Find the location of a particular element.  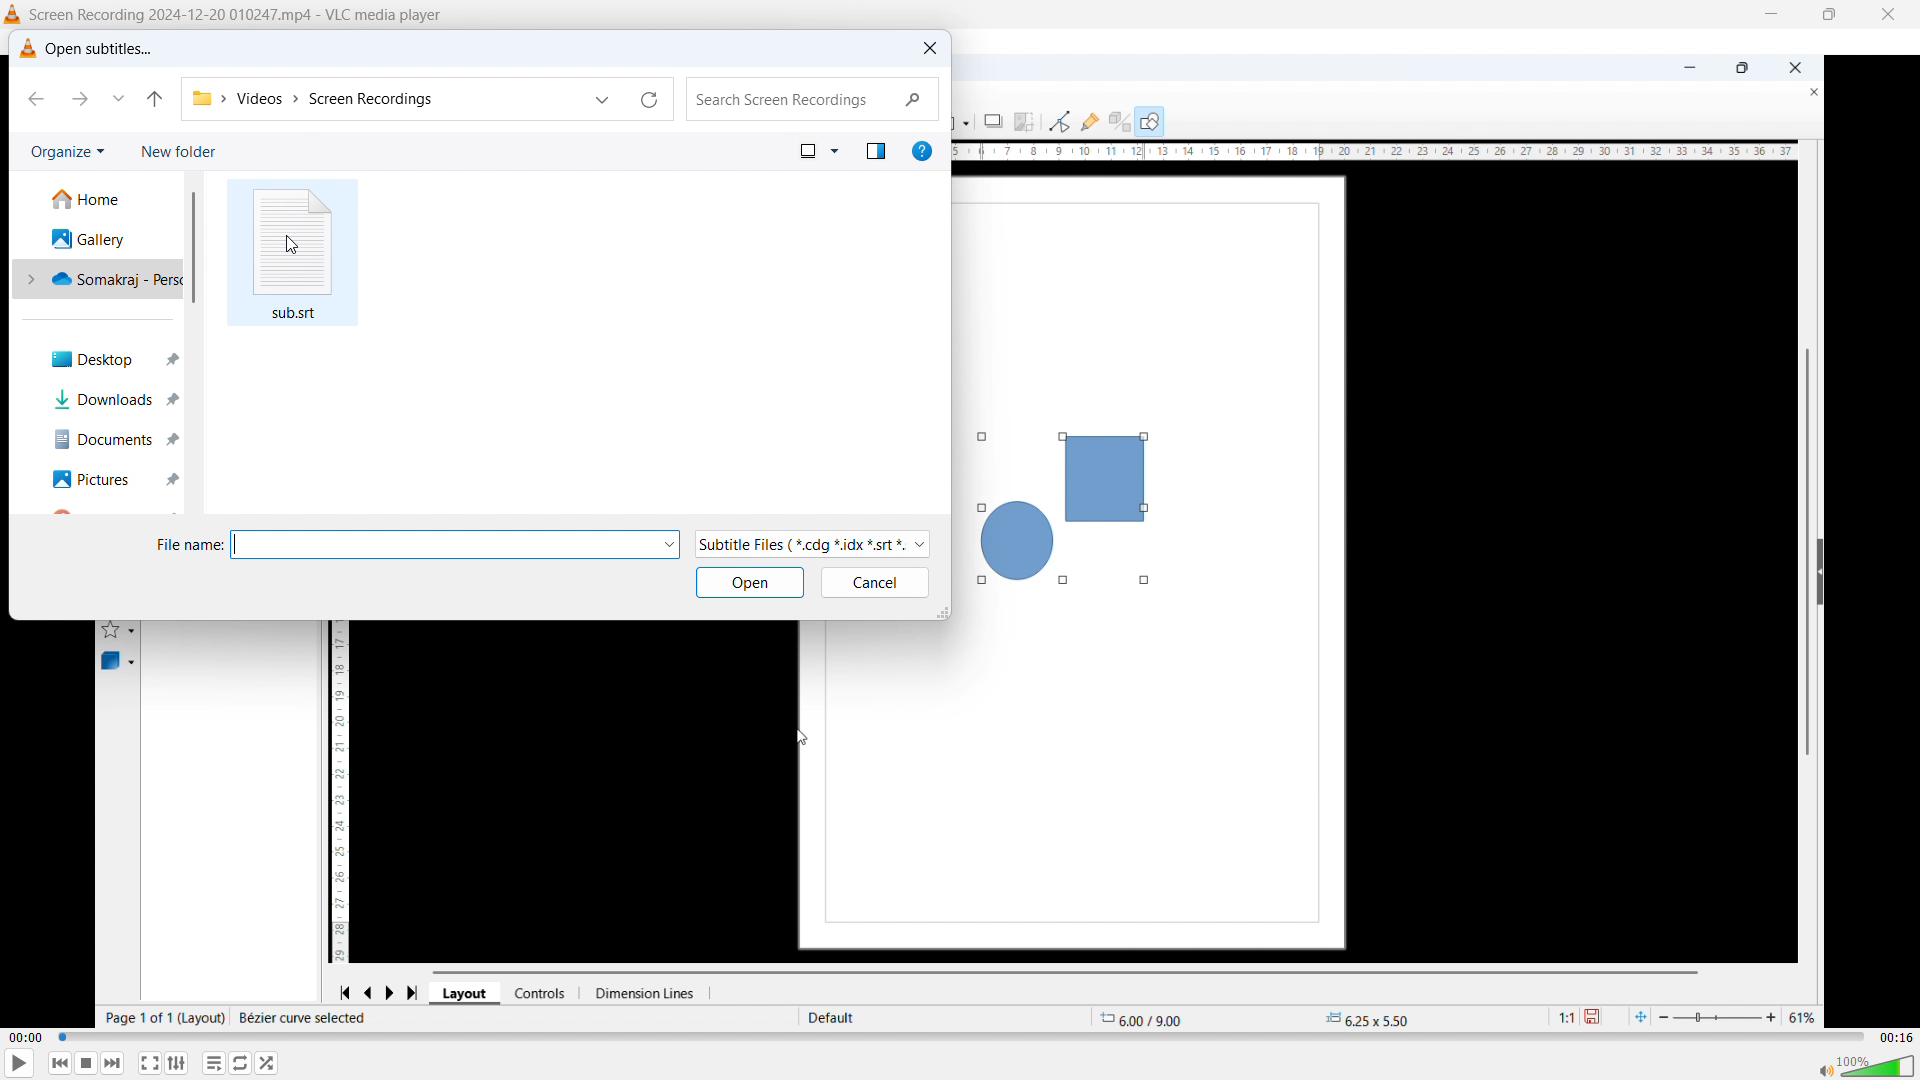

View options  is located at coordinates (816, 150).